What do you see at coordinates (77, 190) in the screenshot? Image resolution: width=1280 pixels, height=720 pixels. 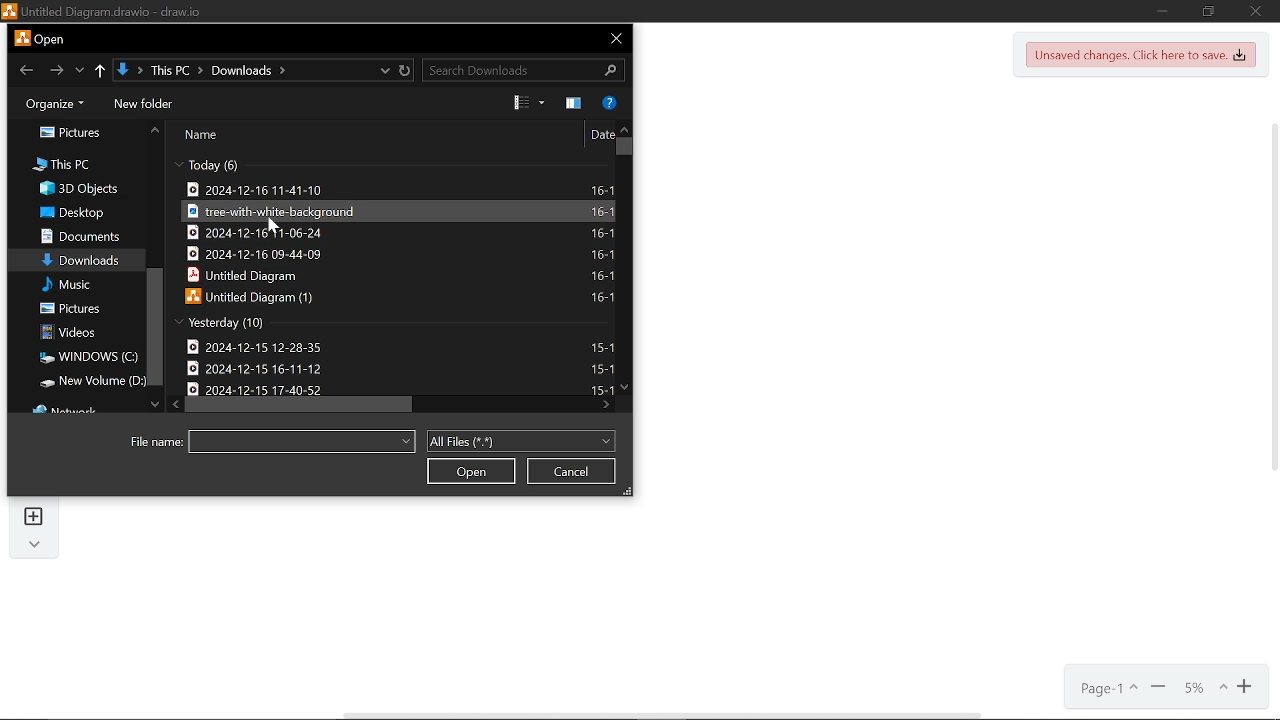 I see `3d objects` at bounding box center [77, 190].